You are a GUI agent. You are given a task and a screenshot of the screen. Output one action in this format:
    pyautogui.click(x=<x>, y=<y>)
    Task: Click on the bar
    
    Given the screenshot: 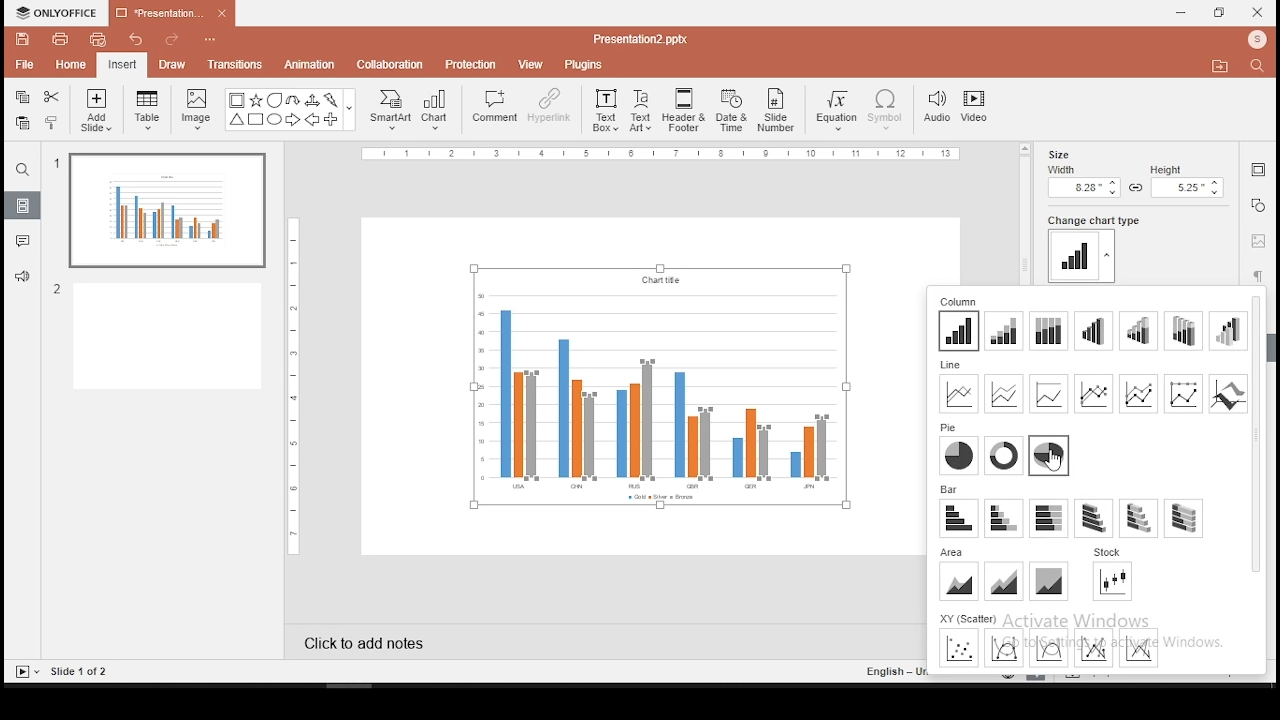 What is the action you would take?
    pyautogui.click(x=950, y=489)
    